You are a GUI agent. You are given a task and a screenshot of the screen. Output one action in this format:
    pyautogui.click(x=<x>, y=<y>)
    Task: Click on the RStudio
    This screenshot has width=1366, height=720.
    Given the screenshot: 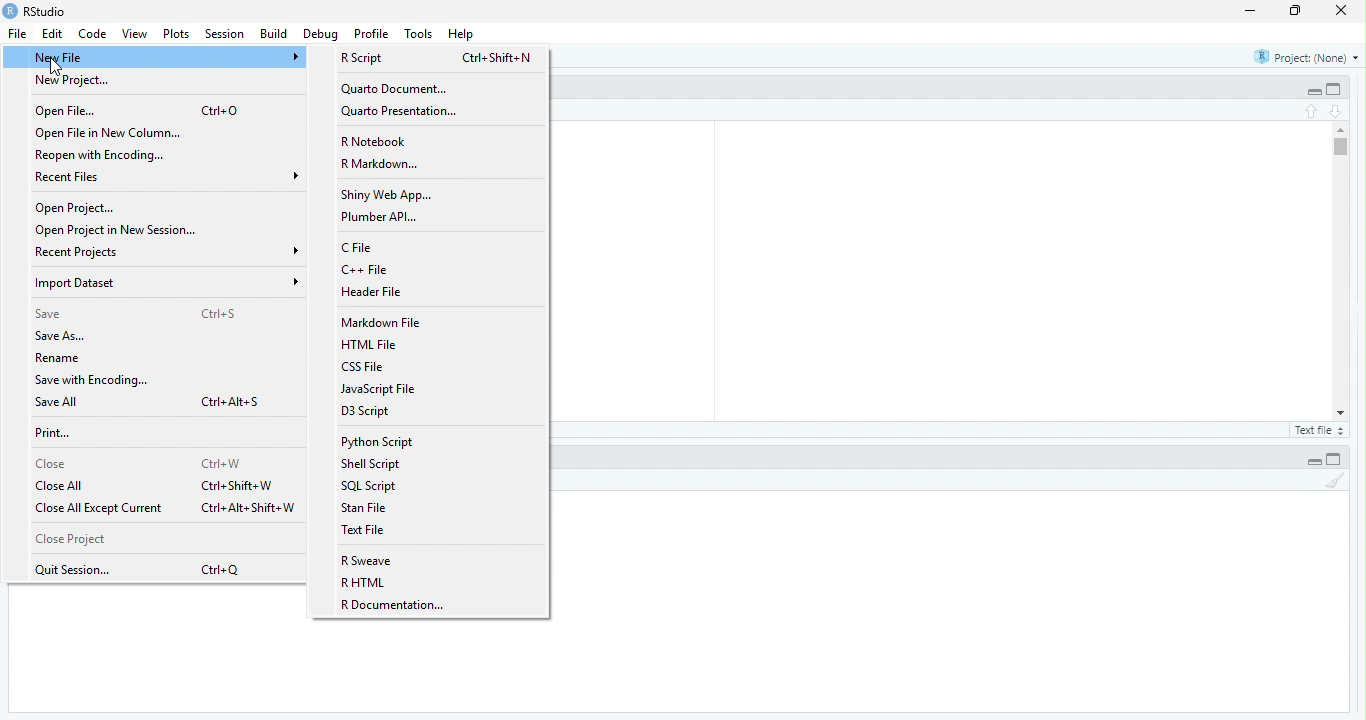 What is the action you would take?
    pyautogui.click(x=46, y=11)
    